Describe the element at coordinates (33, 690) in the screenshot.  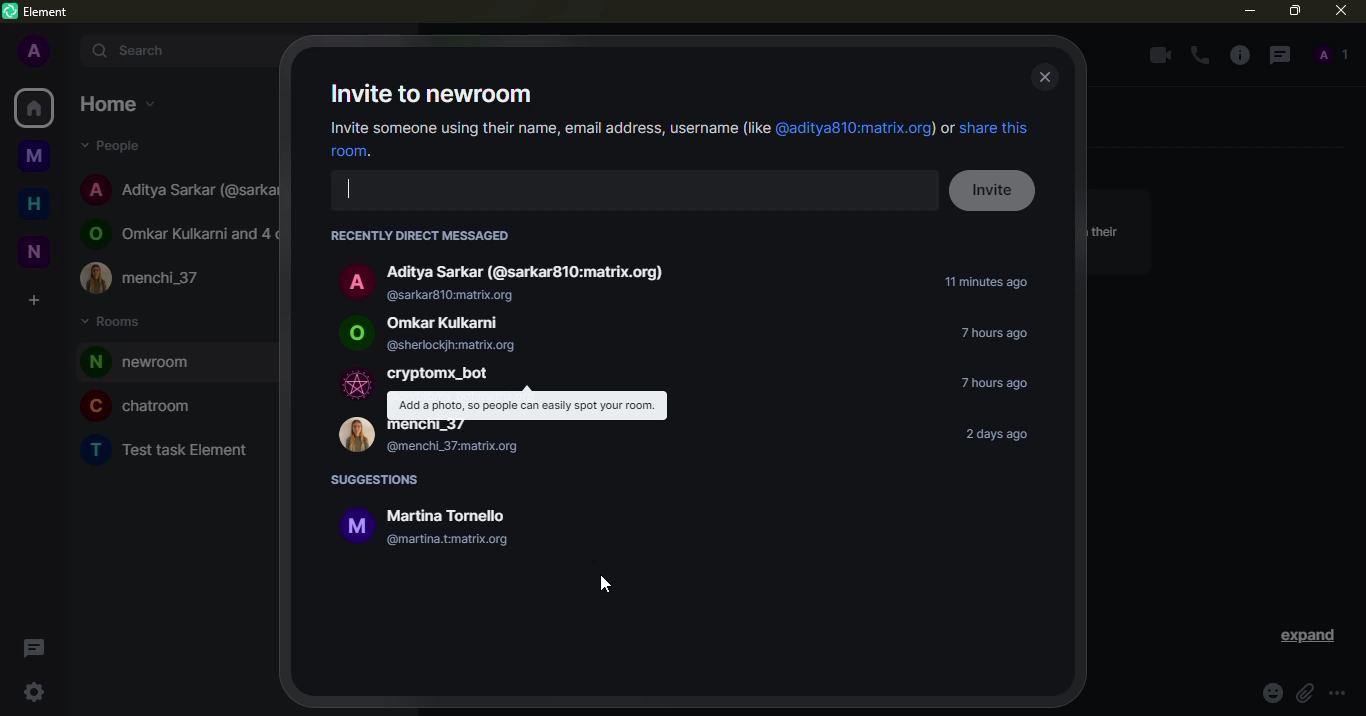
I see `quick settings` at that location.